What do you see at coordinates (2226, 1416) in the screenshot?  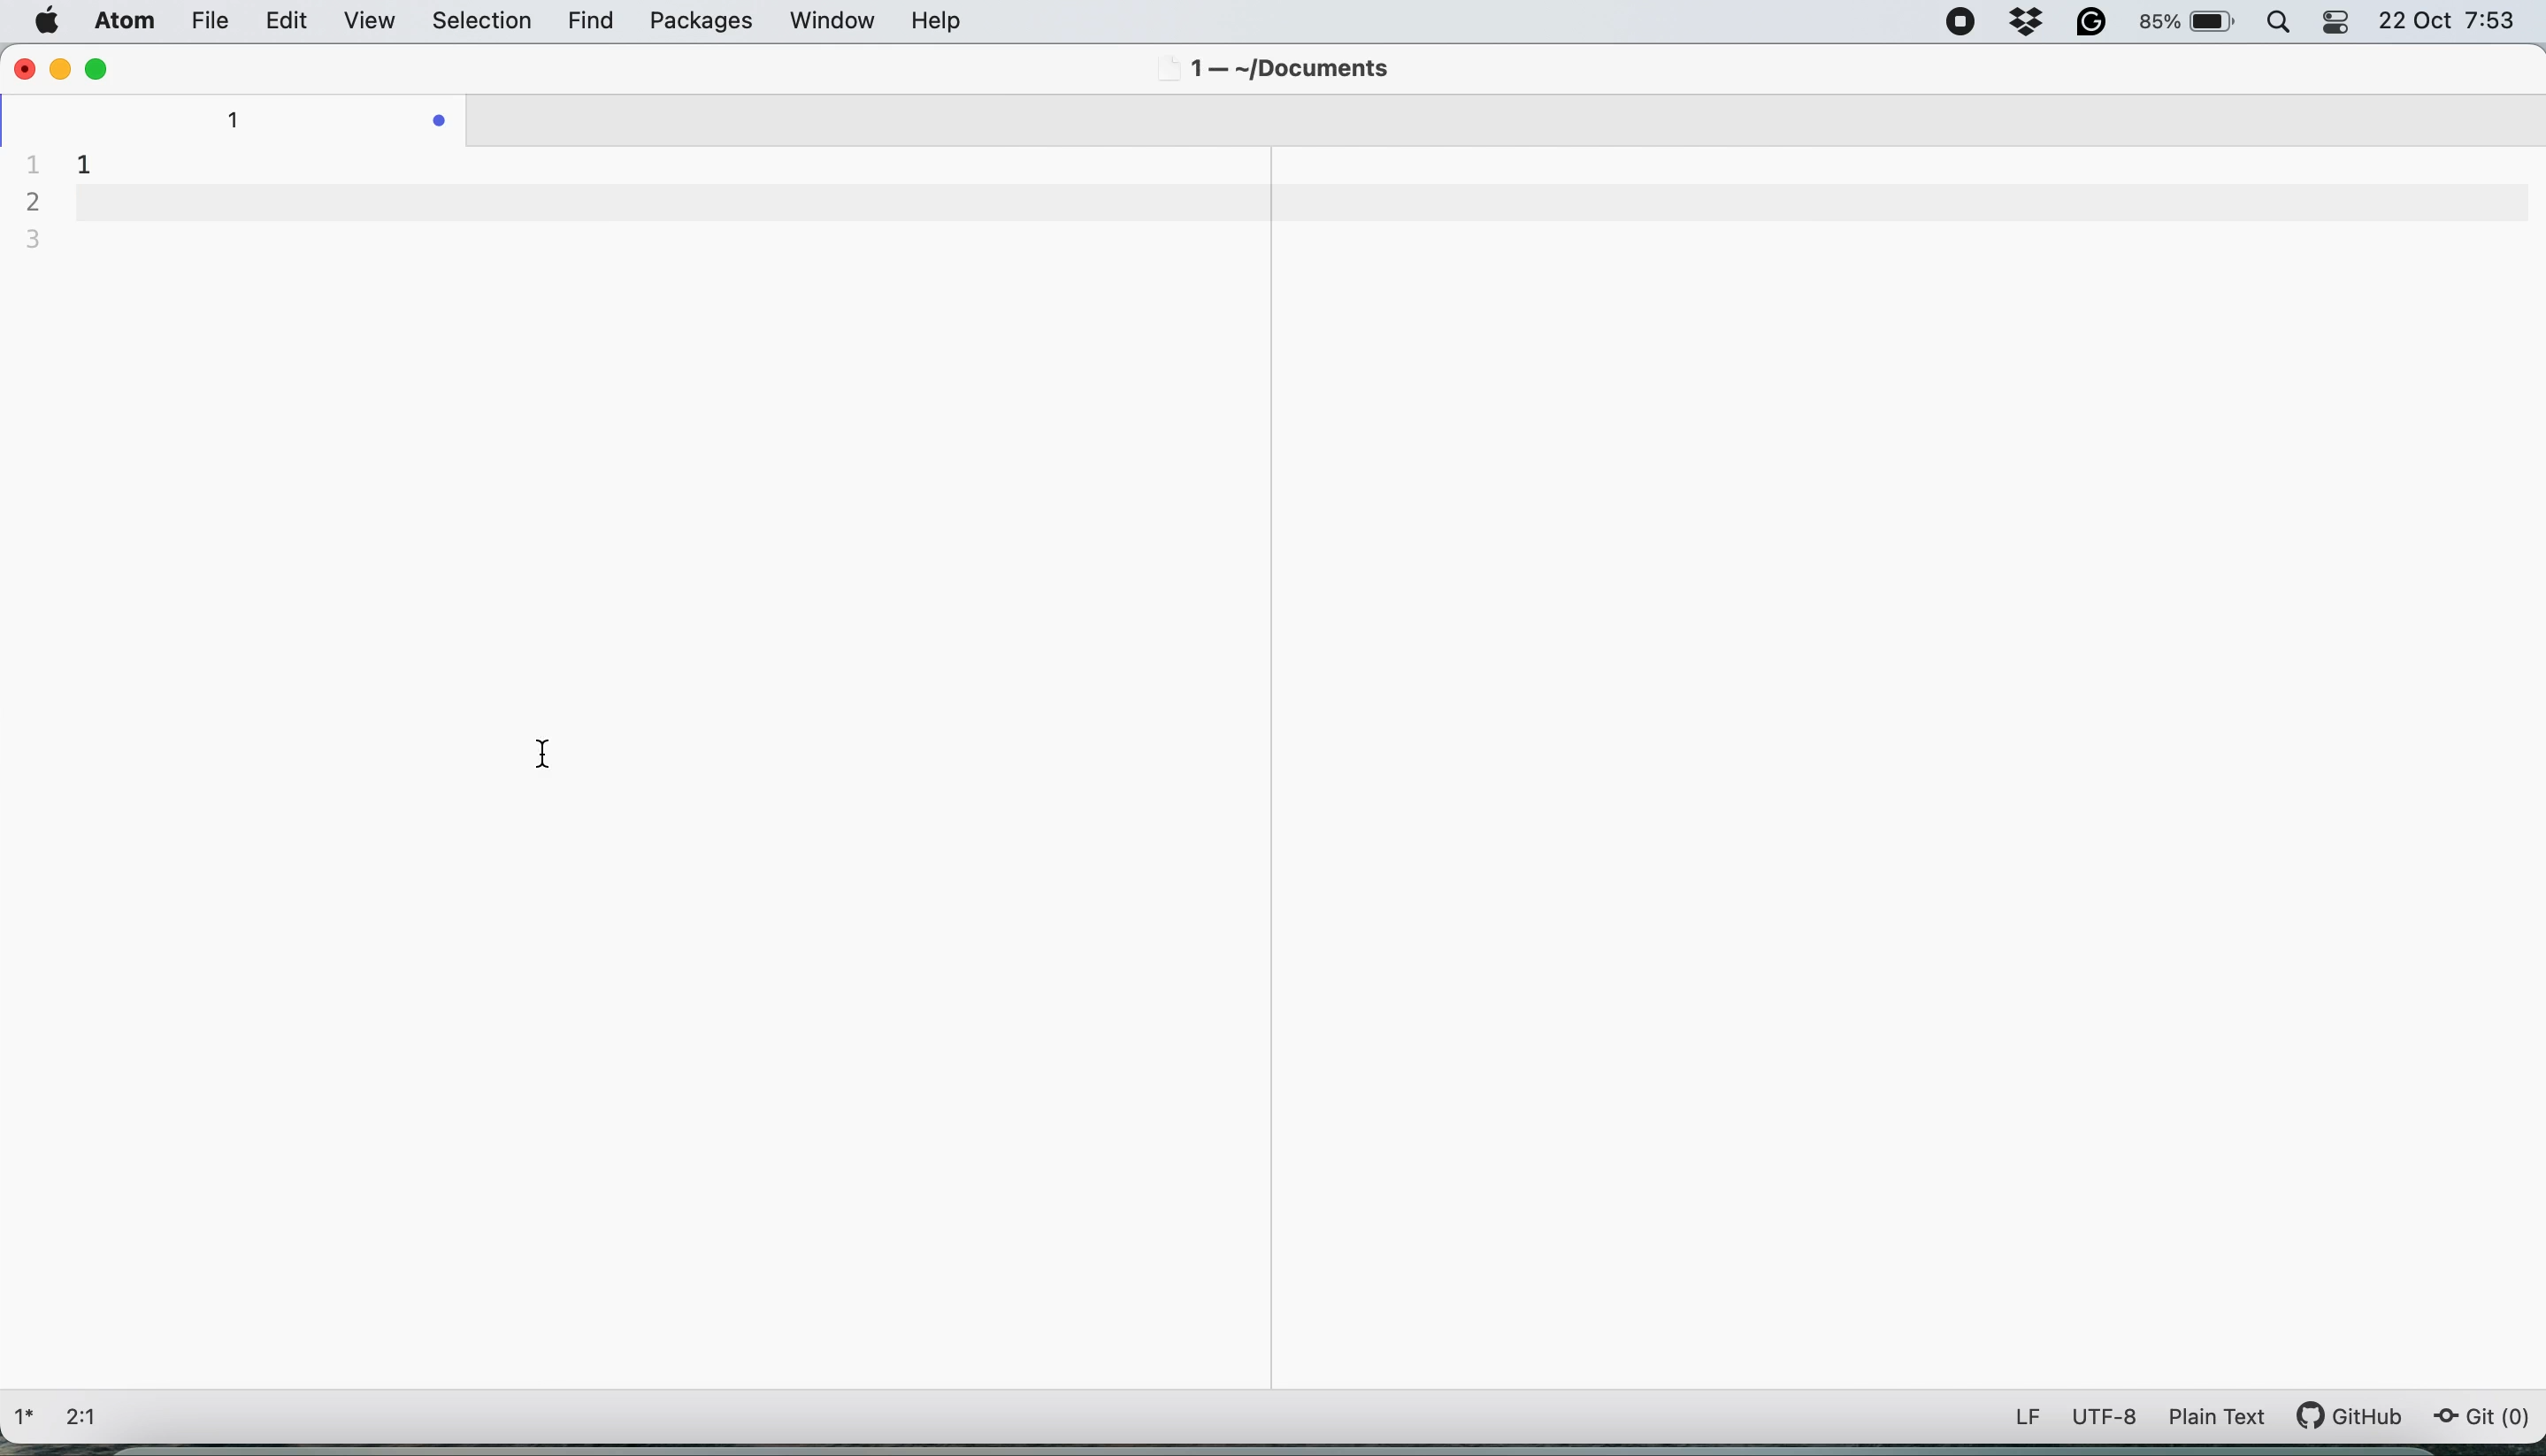 I see `plain text` at bounding box center [2226, 1416].